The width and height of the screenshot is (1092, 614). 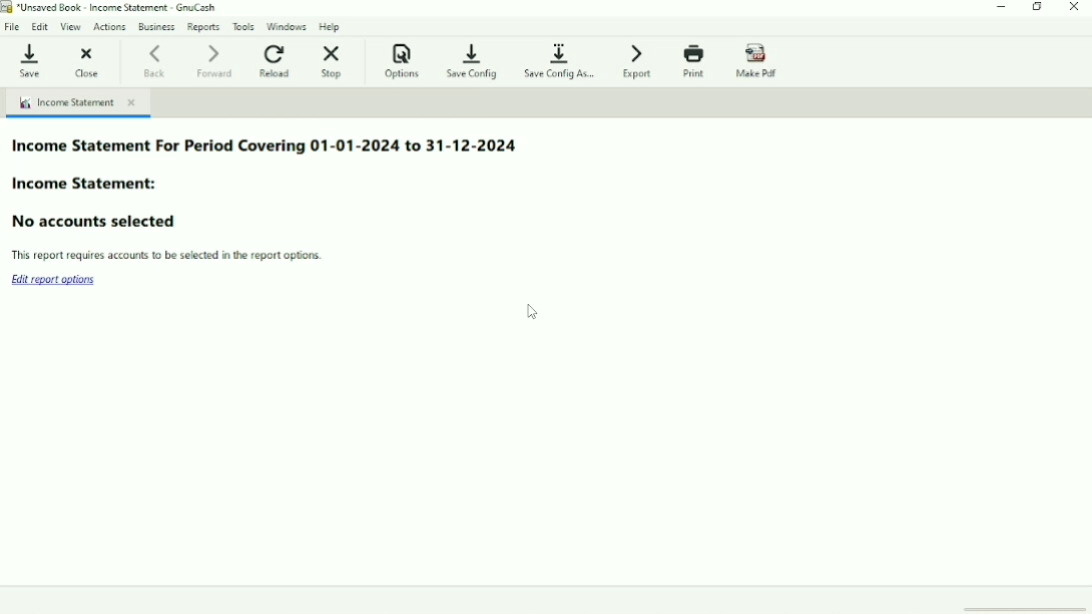 I want to click on Back, so click(x=157, y=60).